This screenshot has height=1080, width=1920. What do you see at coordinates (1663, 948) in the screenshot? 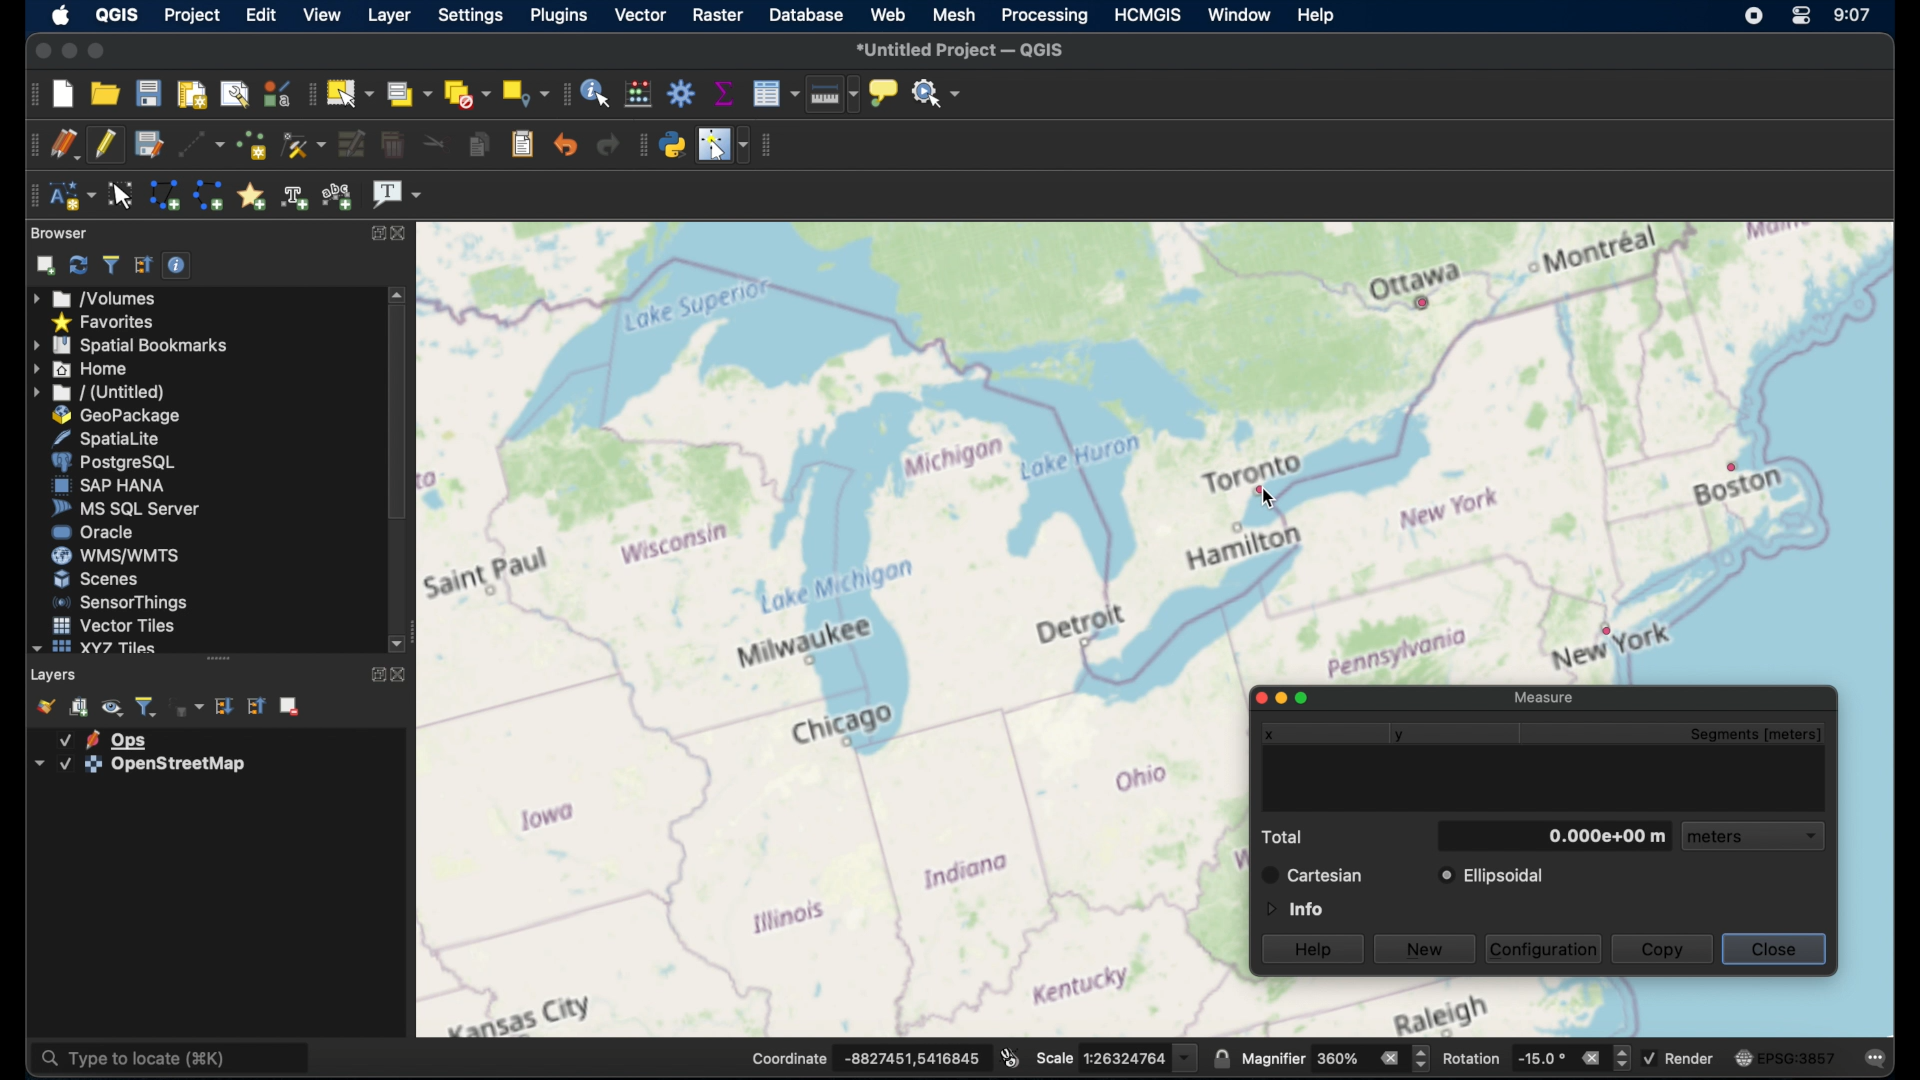
I see `copy` at bounding box center [1663, 948].